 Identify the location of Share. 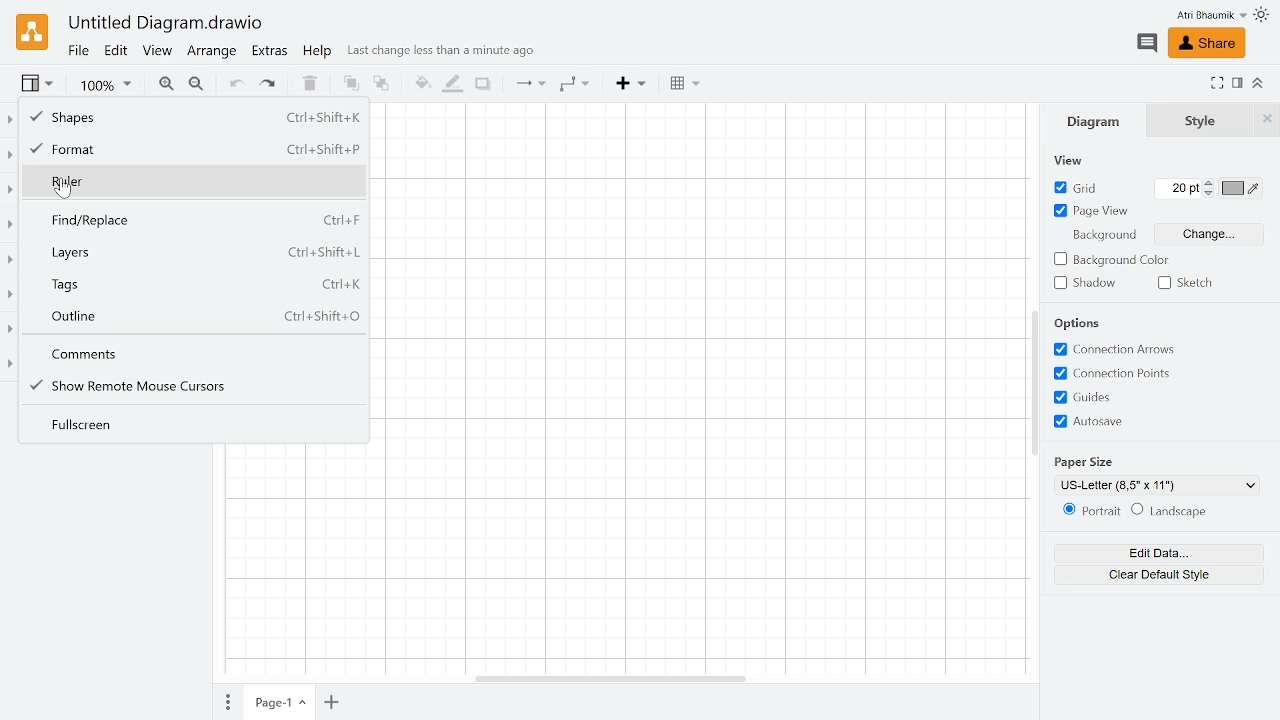
(1208, 43).